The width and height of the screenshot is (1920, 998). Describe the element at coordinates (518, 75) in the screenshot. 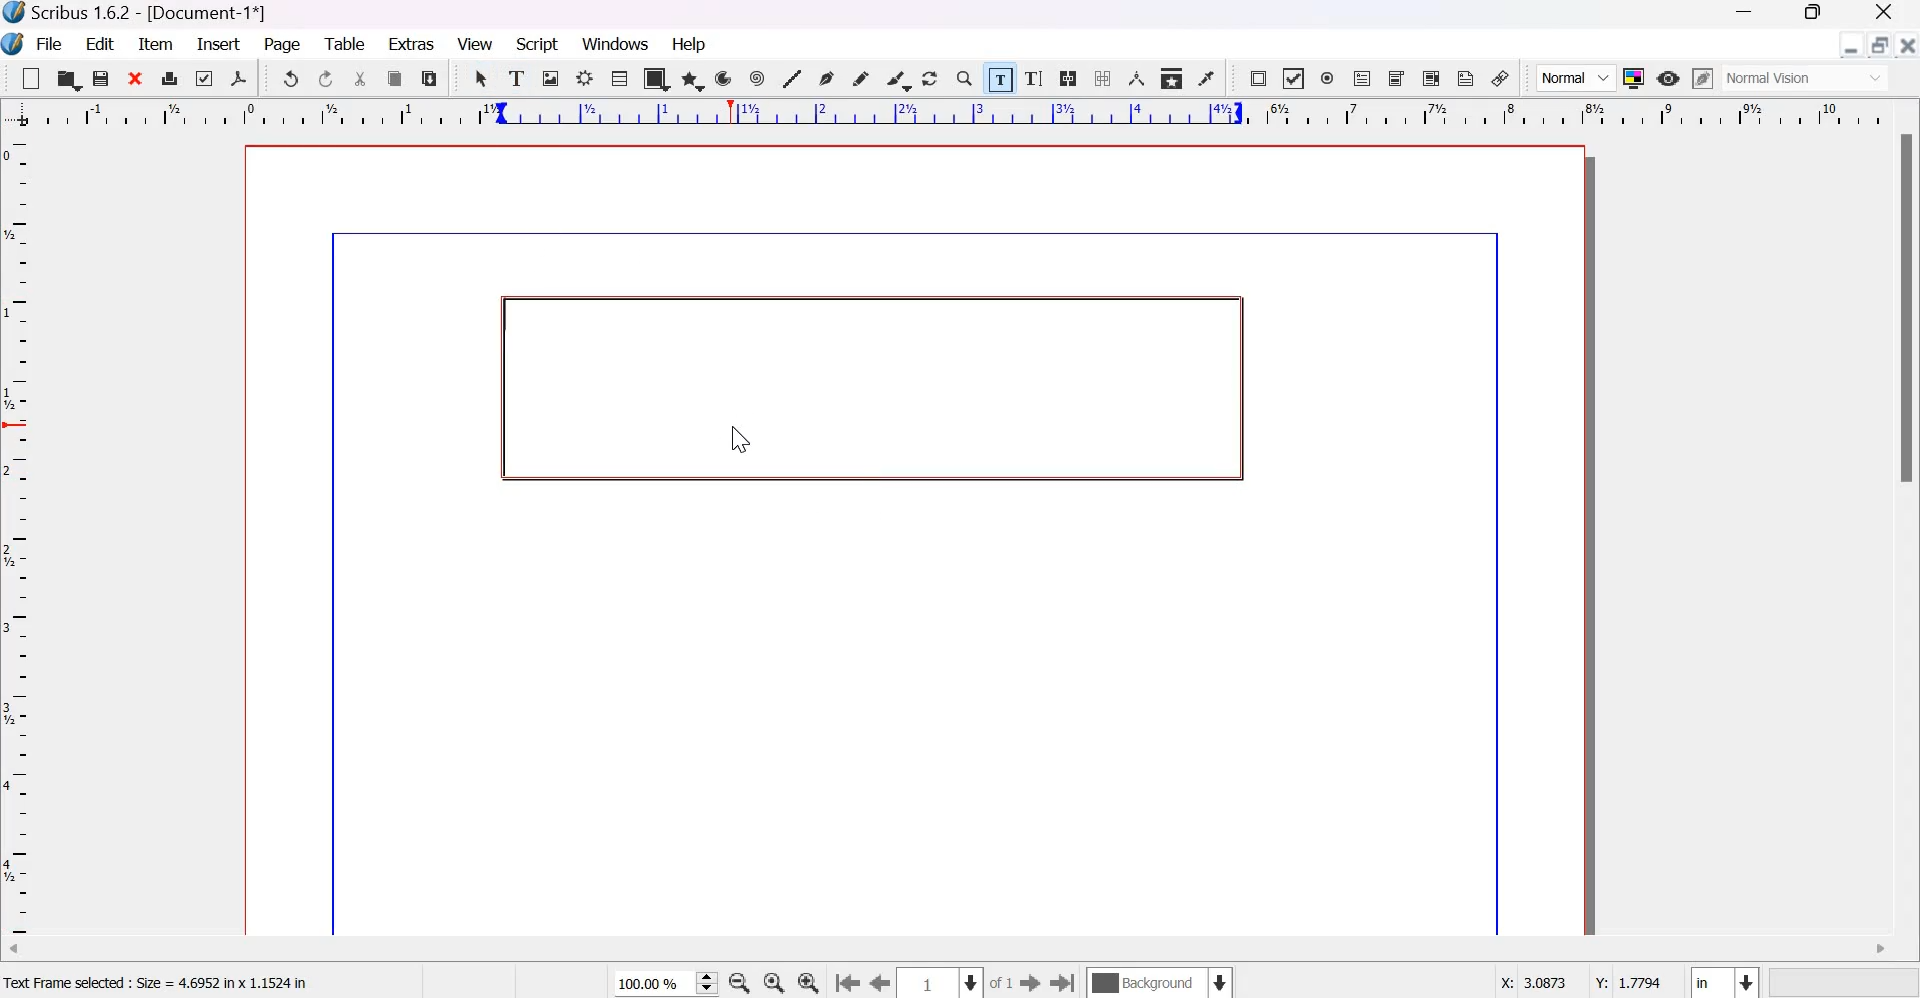

I see `text frame` at that location.